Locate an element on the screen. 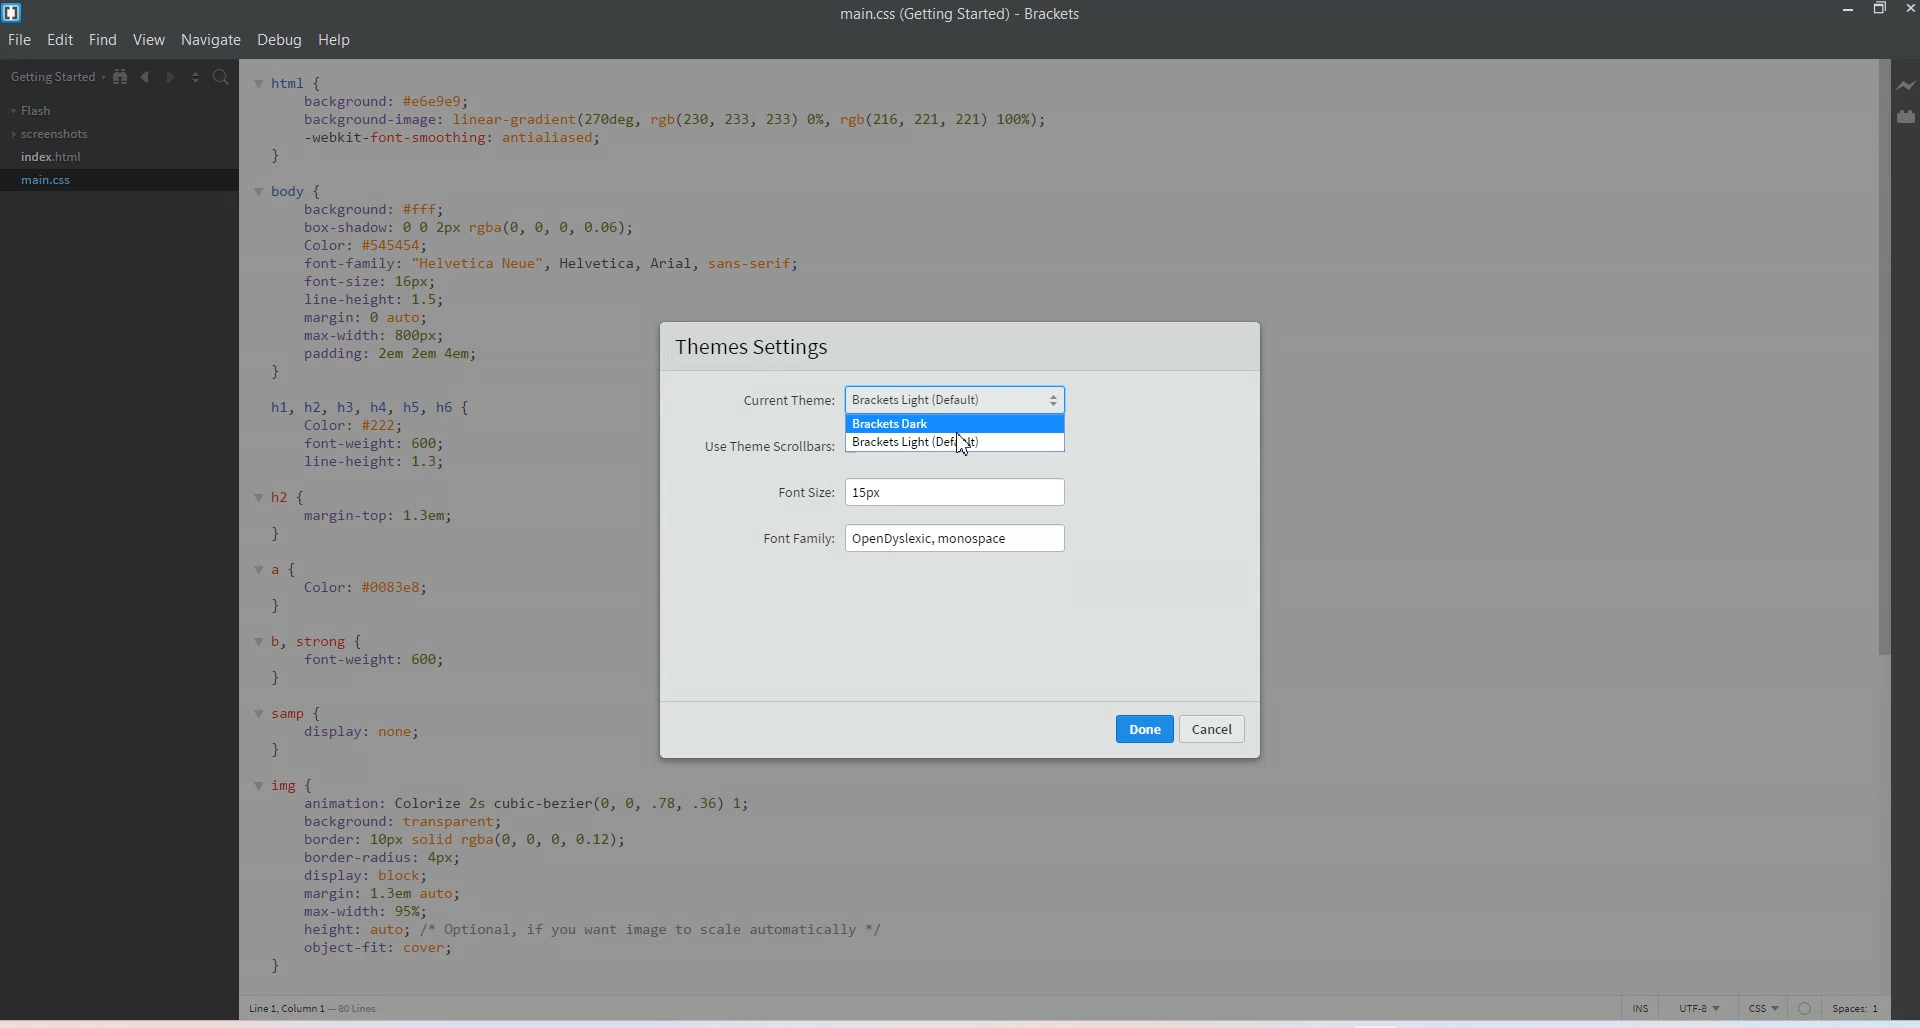 Image resolution: width=1920 pixels, height=1028 pixels. cursor on Brackets Light (Default) is located at coordinates (964, 444).